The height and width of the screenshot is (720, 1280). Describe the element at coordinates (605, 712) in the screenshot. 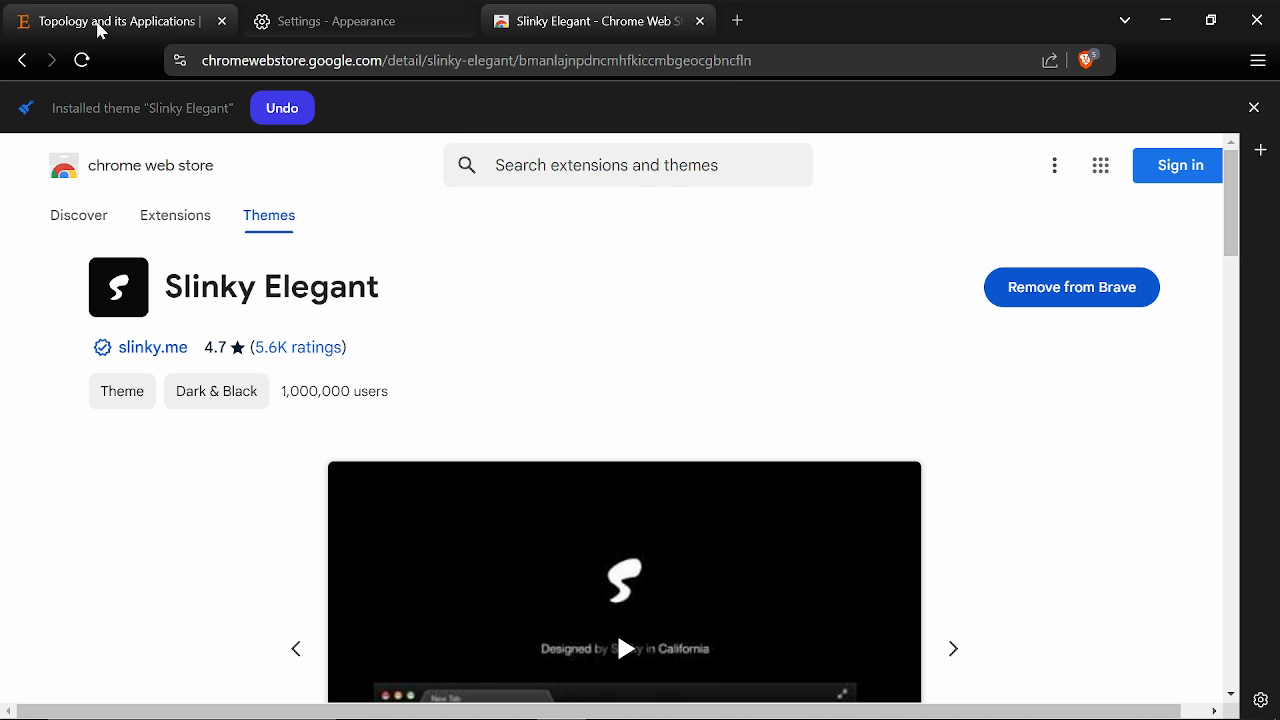

I see `scroll bar` at that location.